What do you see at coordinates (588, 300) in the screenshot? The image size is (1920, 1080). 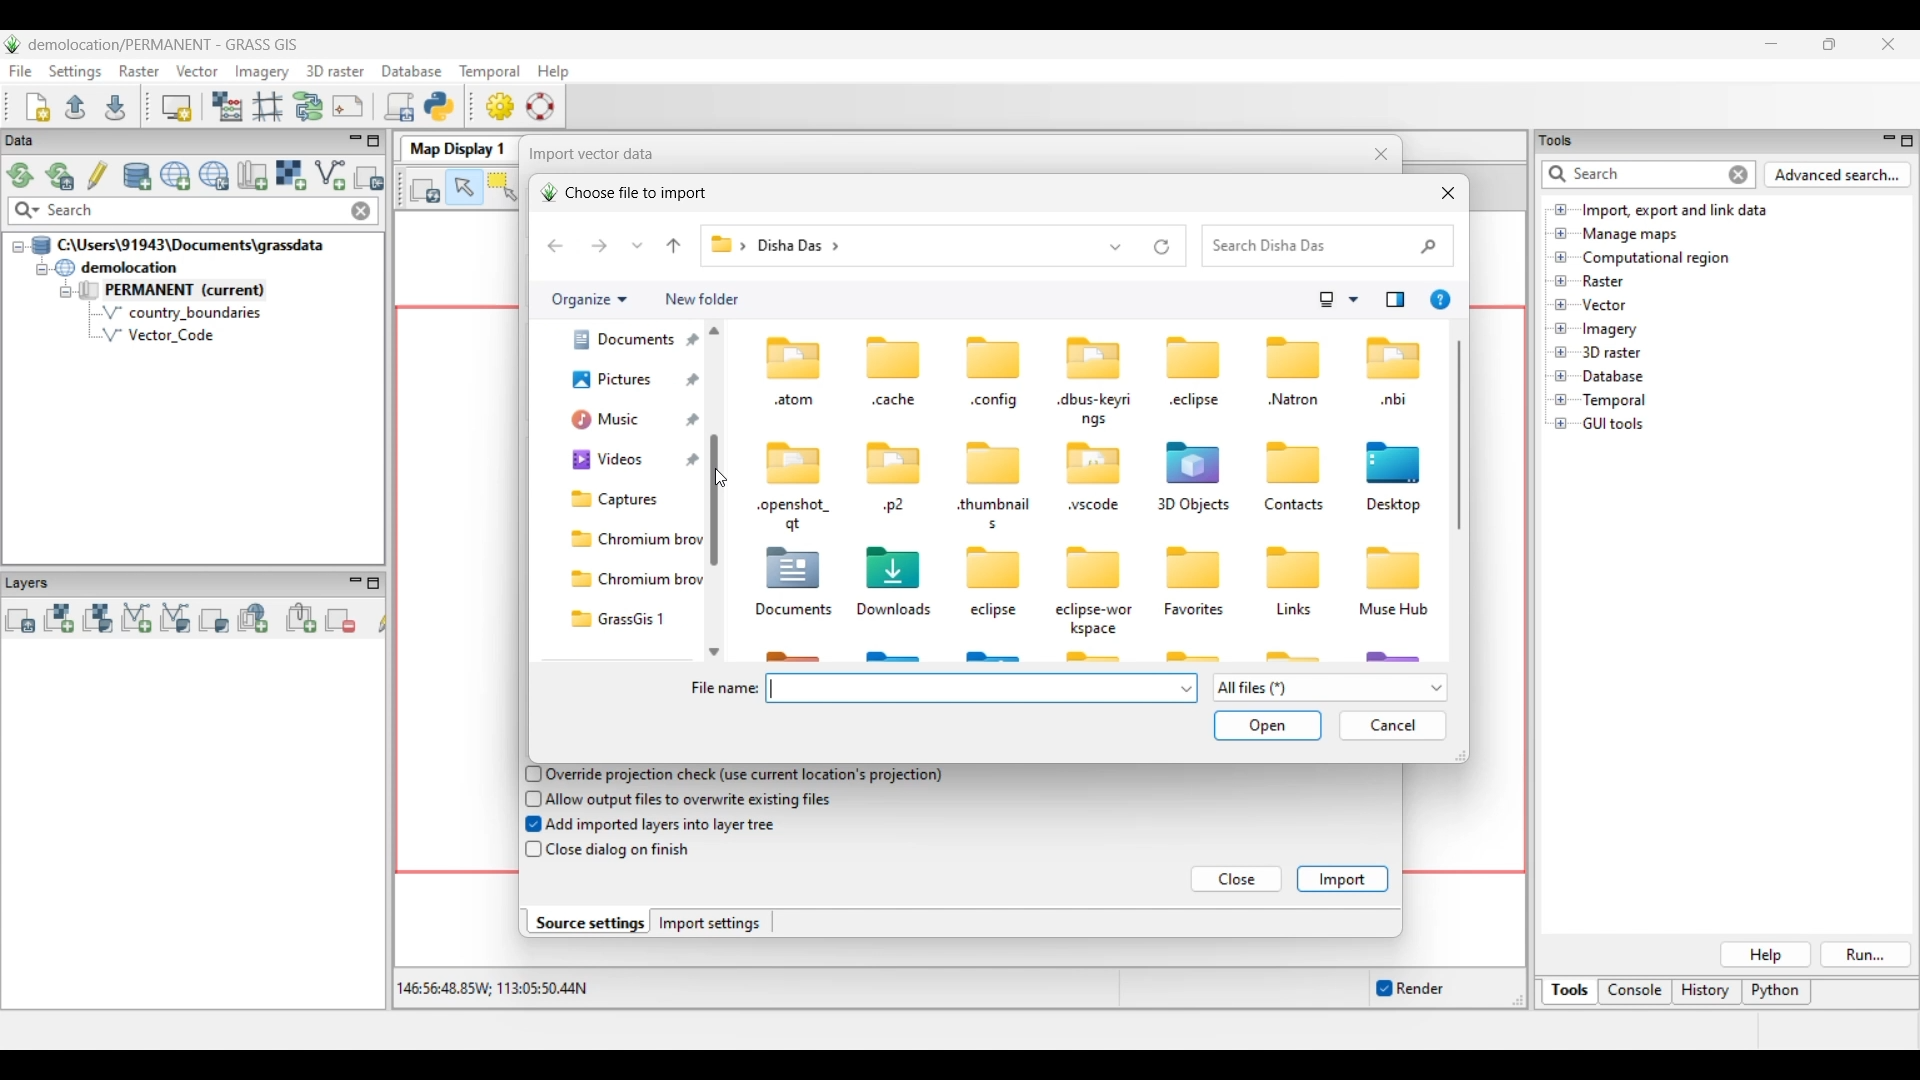 I see `Organize current folder` at bounding box center [588, 300].